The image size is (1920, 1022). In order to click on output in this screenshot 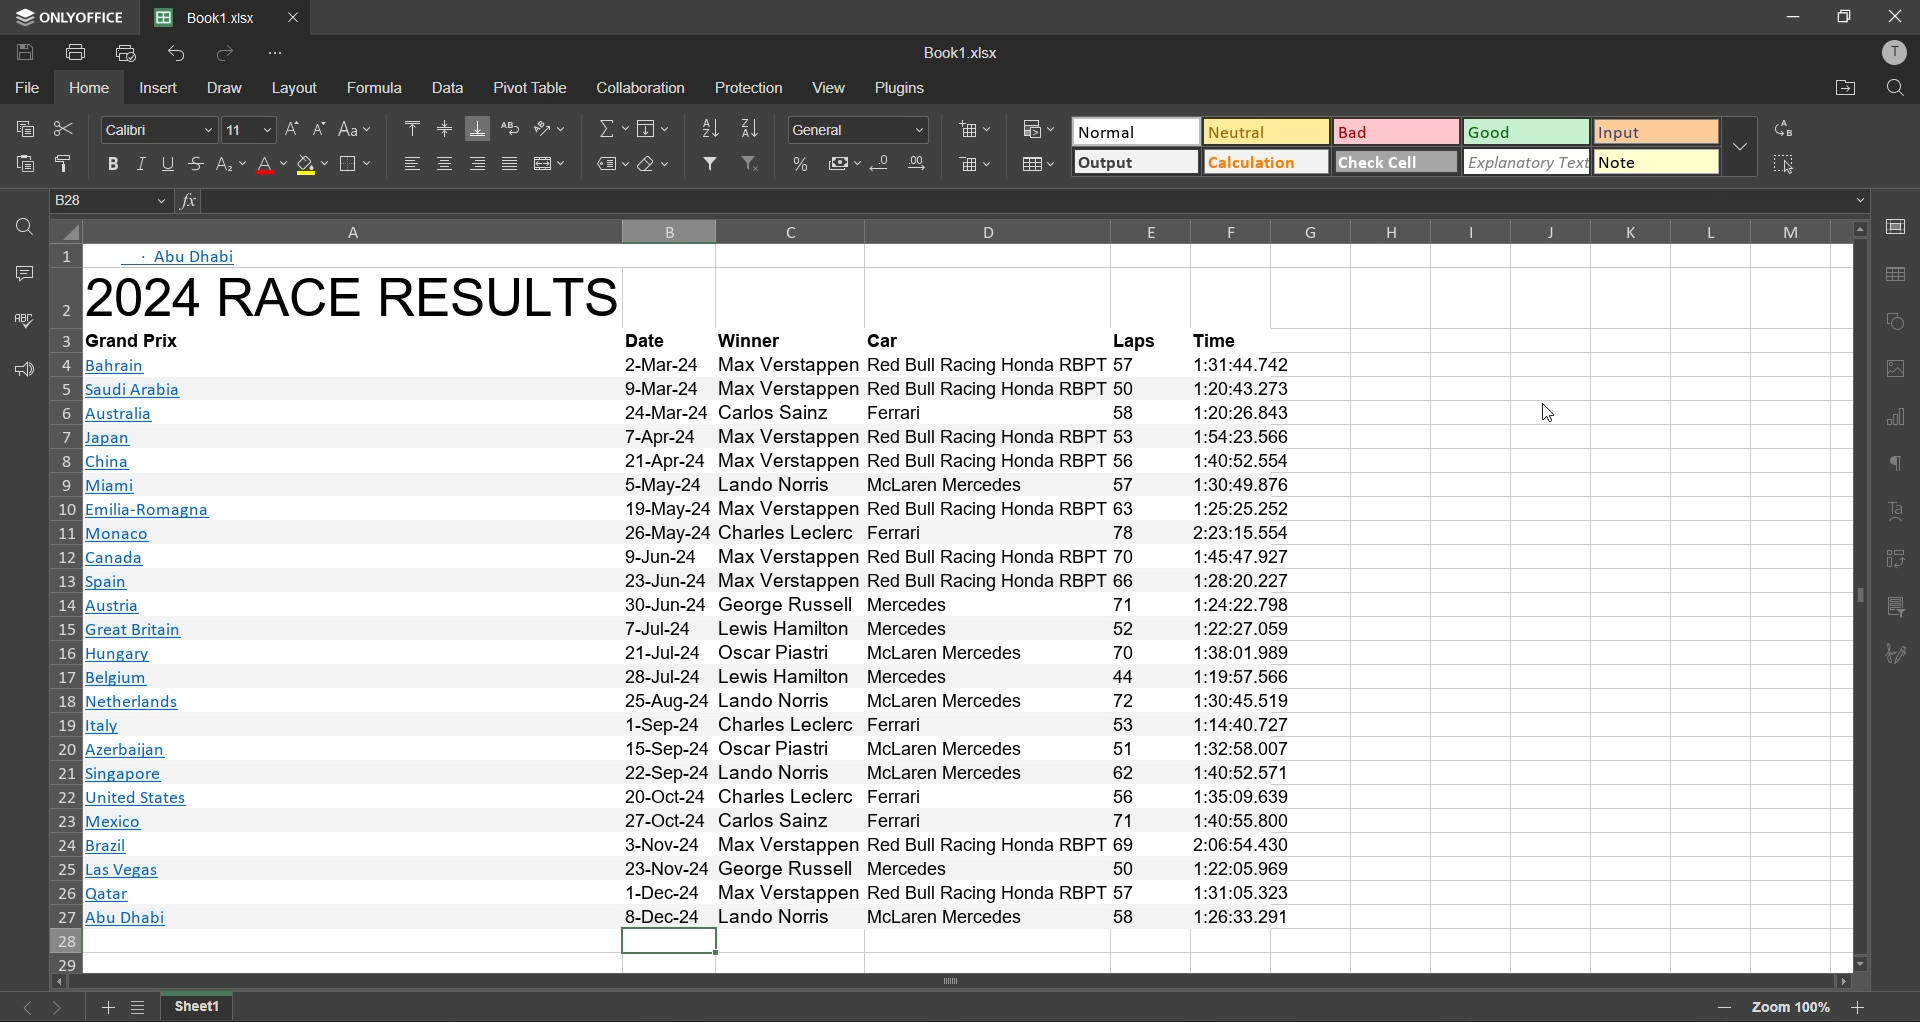, I will do `click(1135, 163)`.